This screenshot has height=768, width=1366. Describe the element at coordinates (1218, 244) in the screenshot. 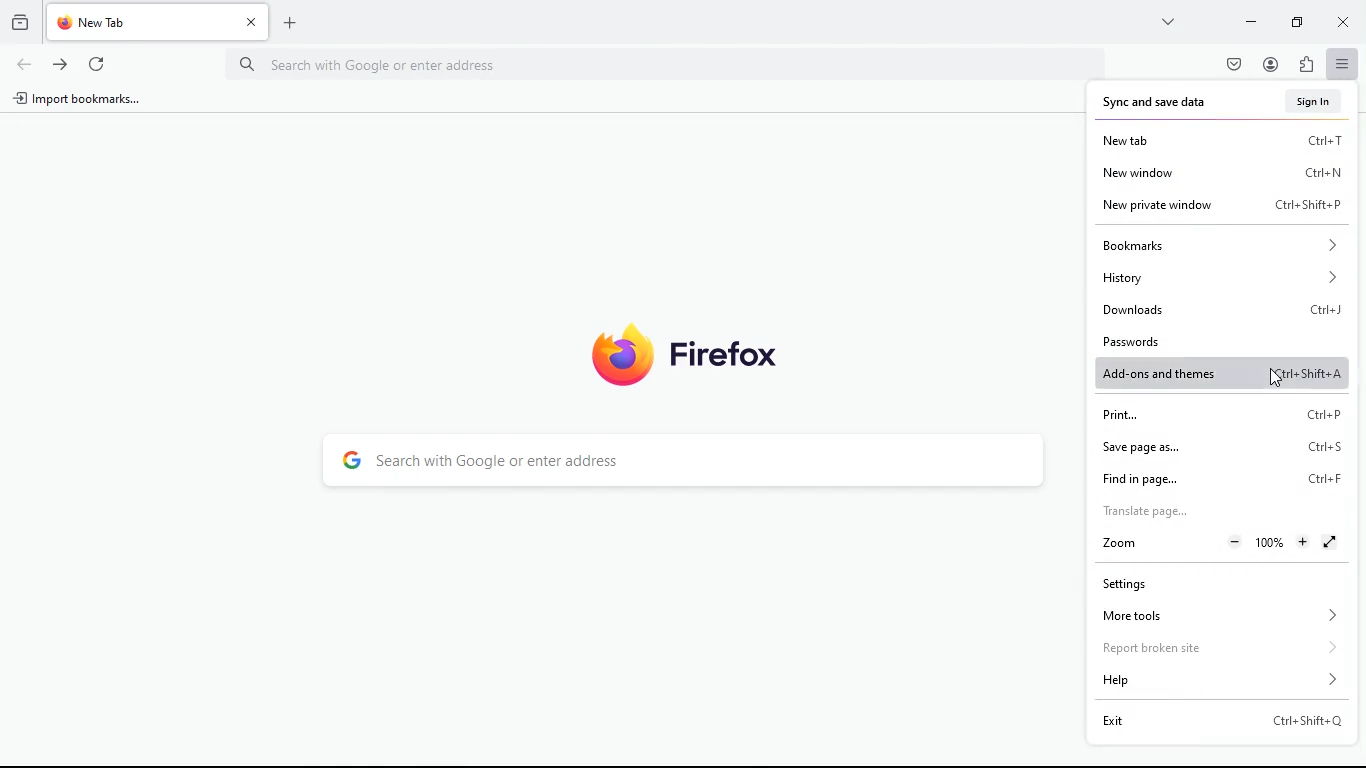

I see `bookmarks` at that location.